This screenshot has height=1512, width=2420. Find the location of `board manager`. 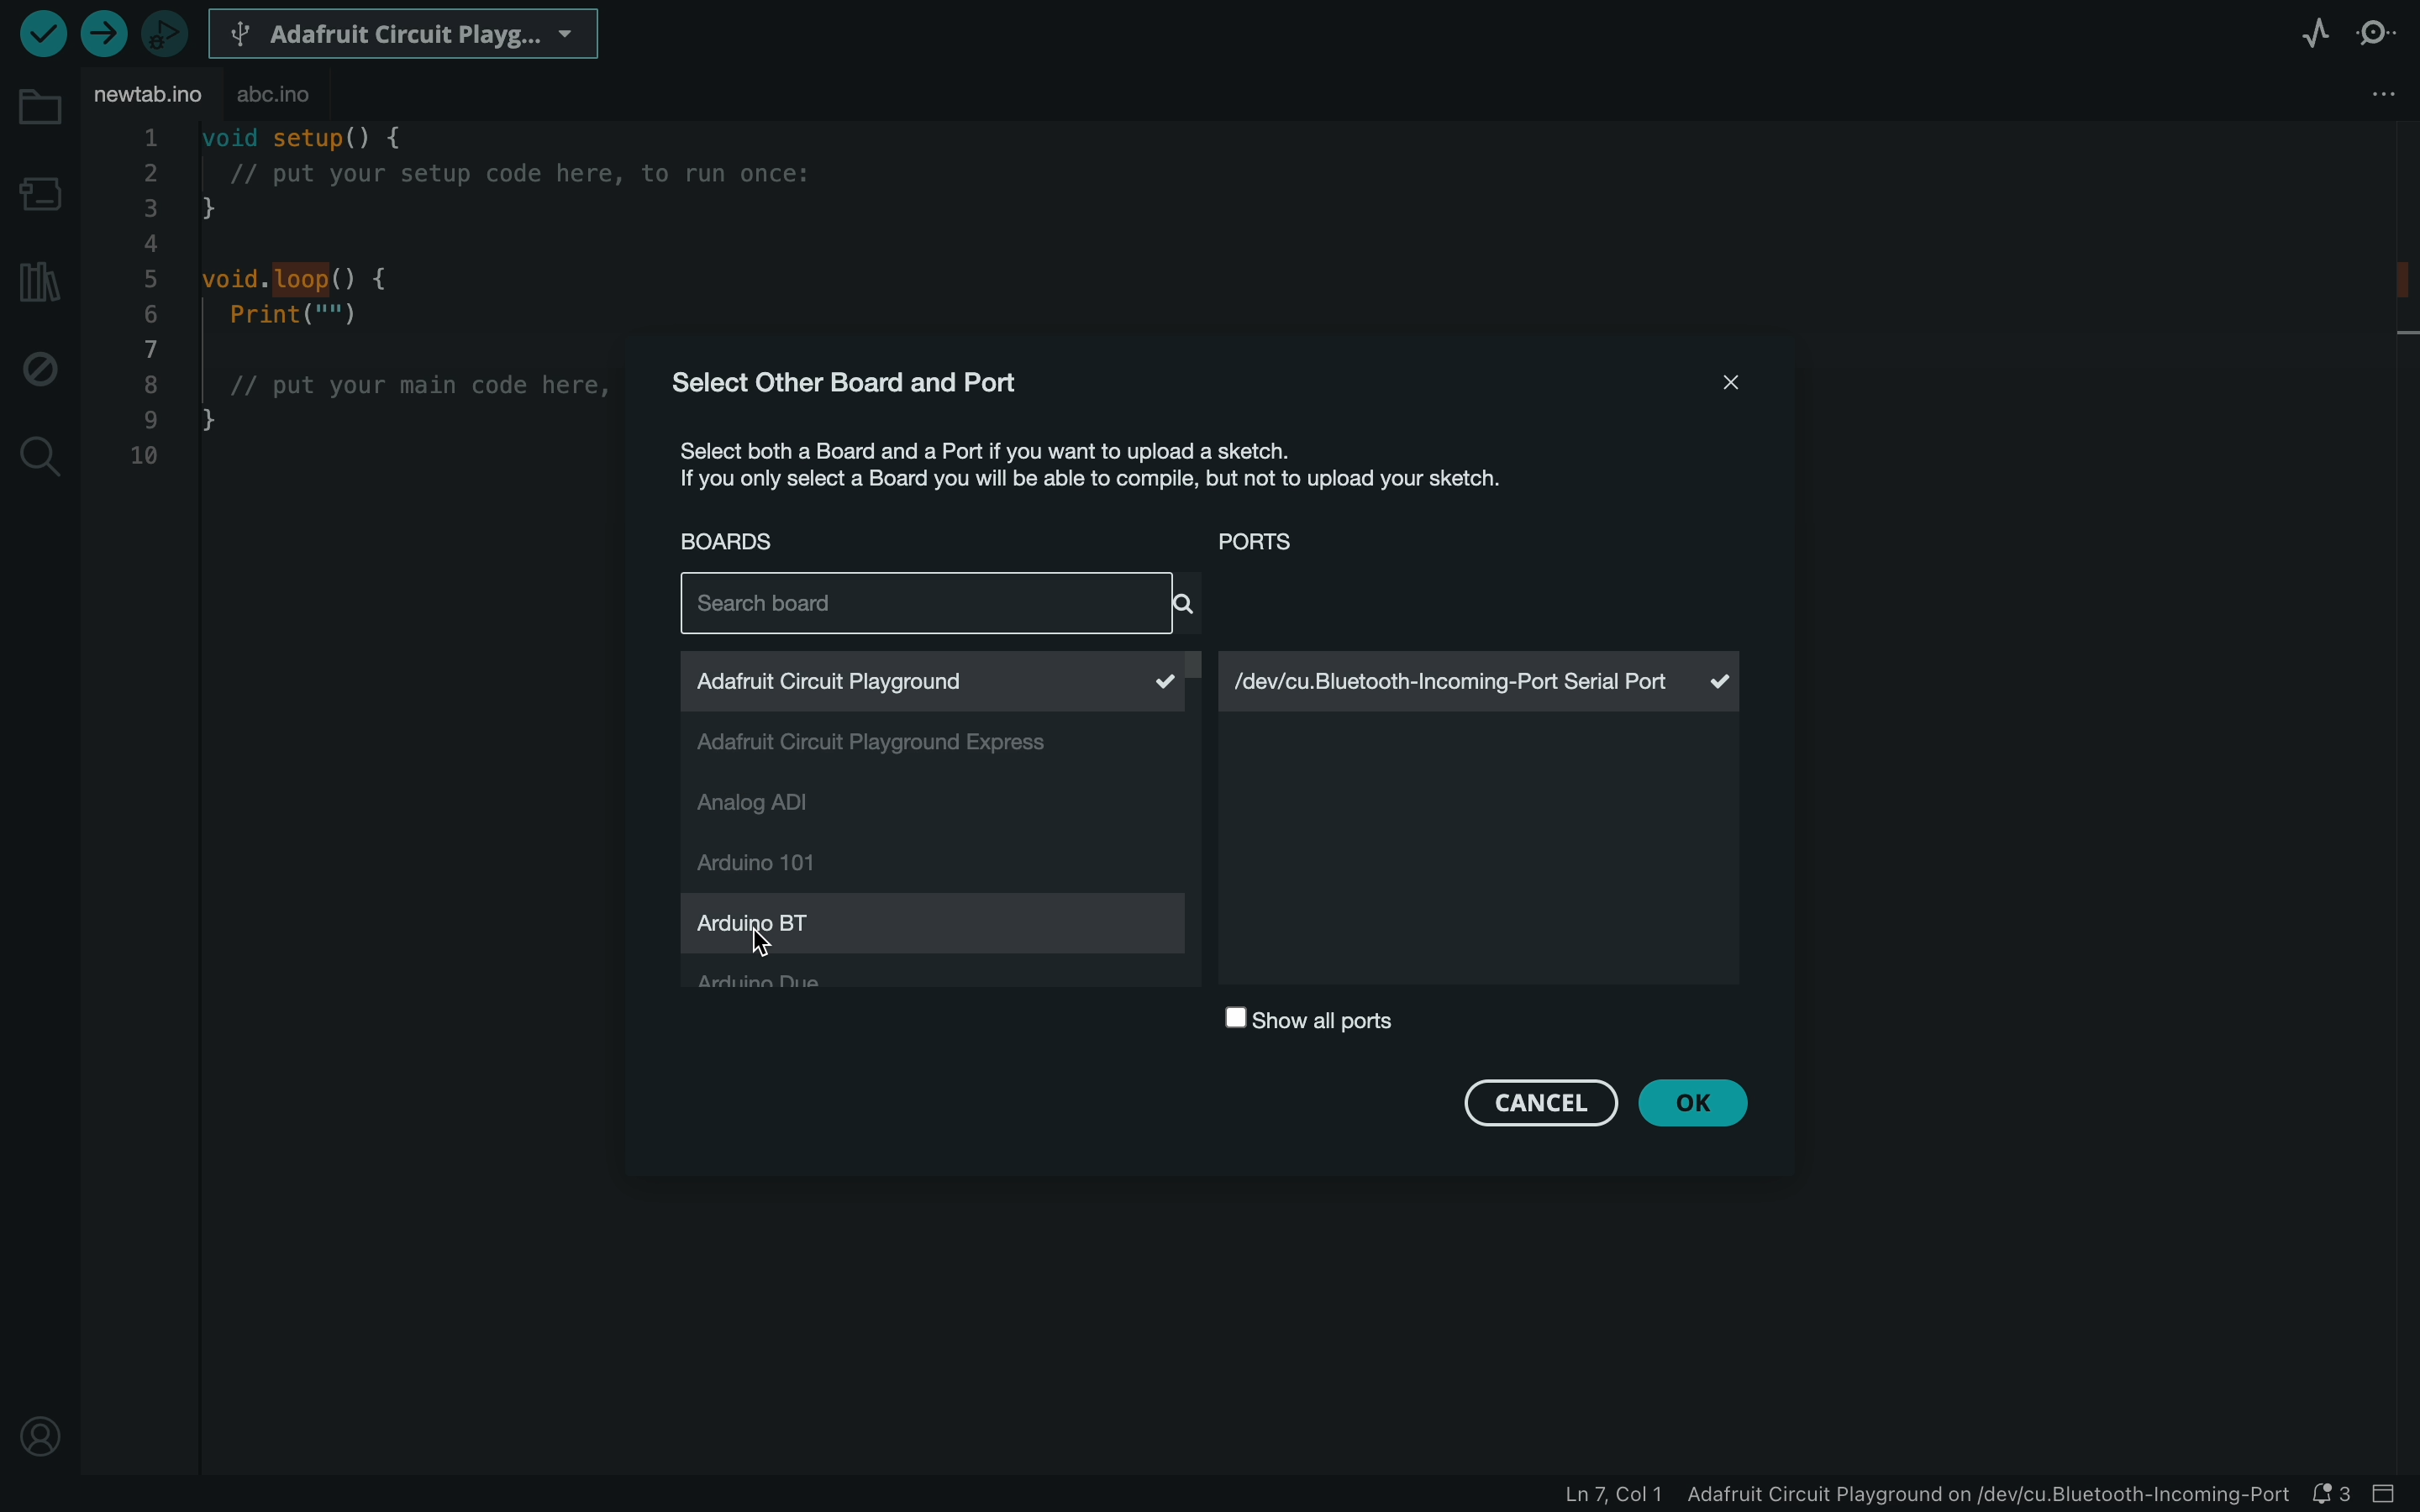

board manager is located at coordinates (41, 192).